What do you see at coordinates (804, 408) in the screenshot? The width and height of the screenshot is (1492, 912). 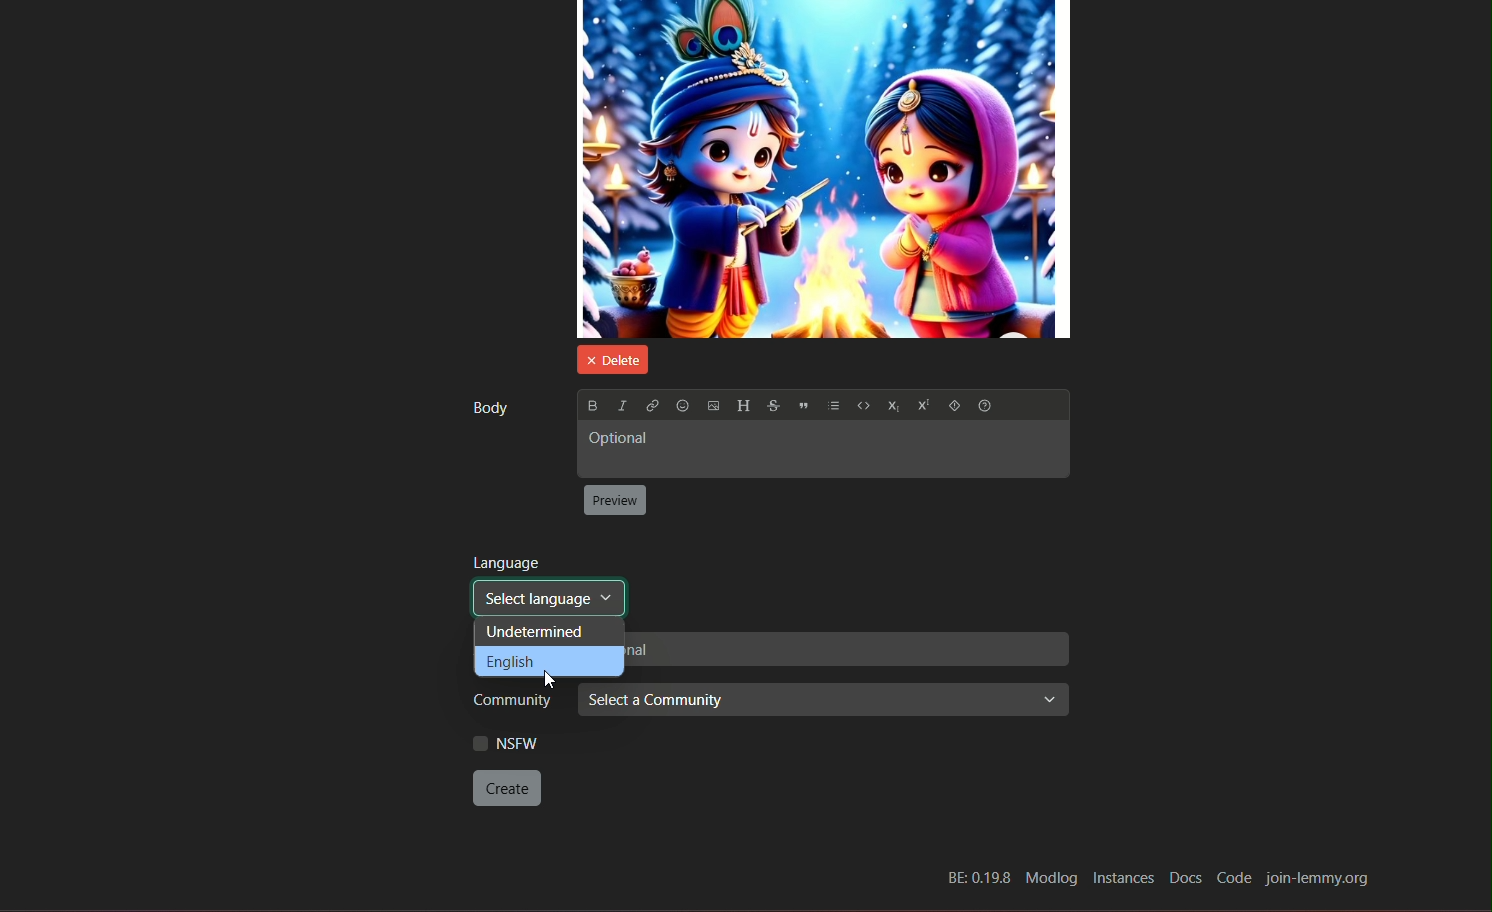 I see `quote` at bounding box center [804, 408].